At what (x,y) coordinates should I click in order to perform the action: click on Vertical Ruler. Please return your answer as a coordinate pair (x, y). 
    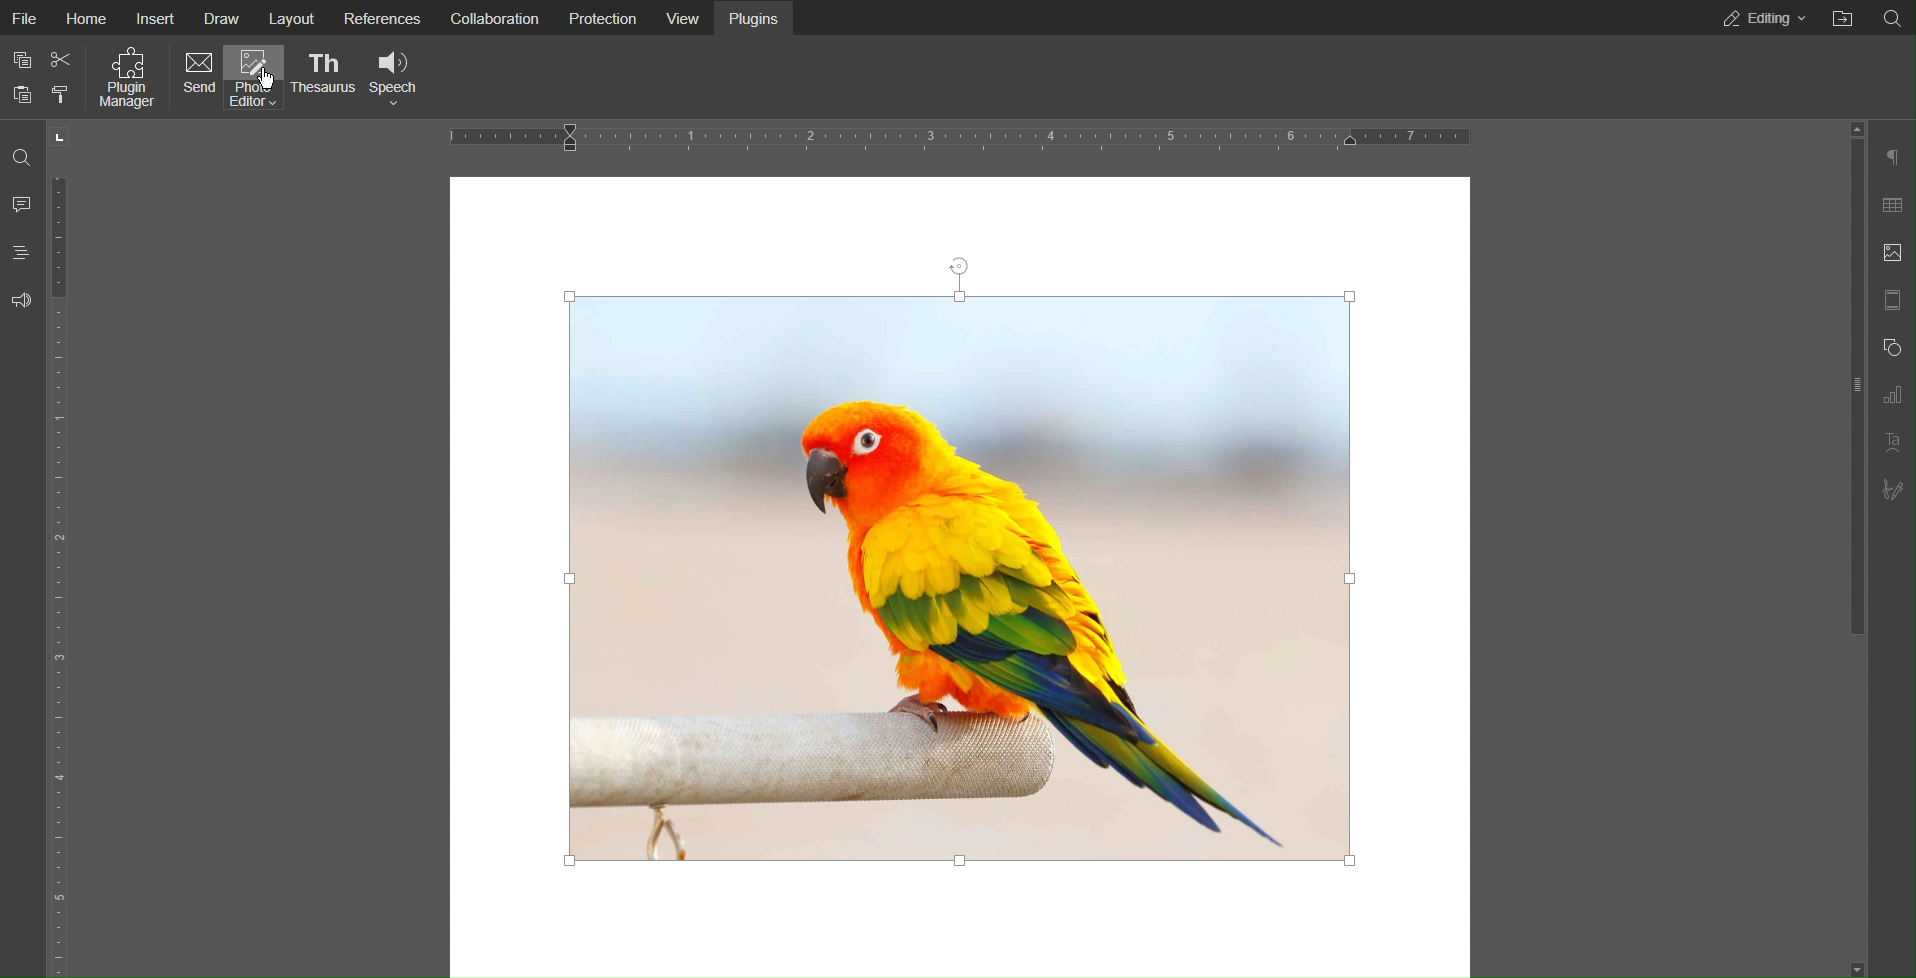
    Looking at the image, I should click on (65, 572).